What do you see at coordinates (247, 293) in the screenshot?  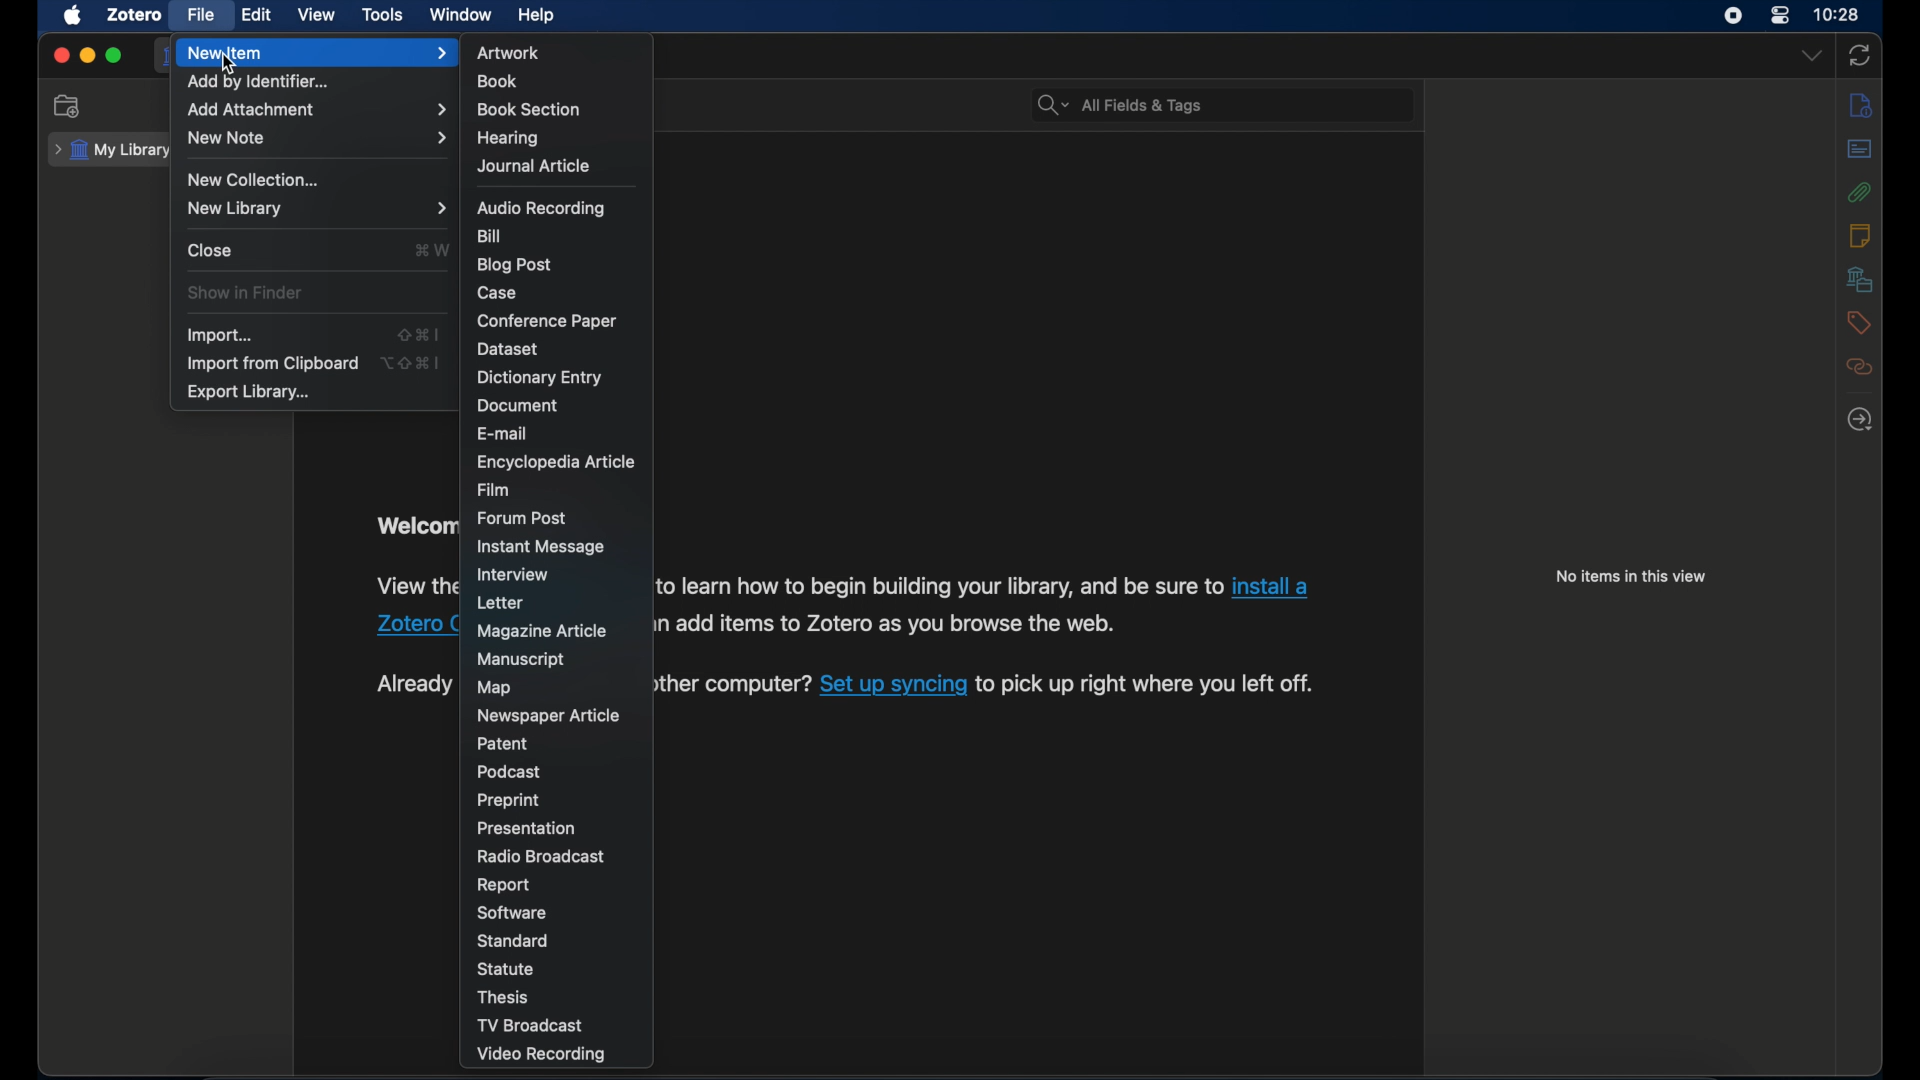 I see `show in finder` at bounding box center [247, 293].